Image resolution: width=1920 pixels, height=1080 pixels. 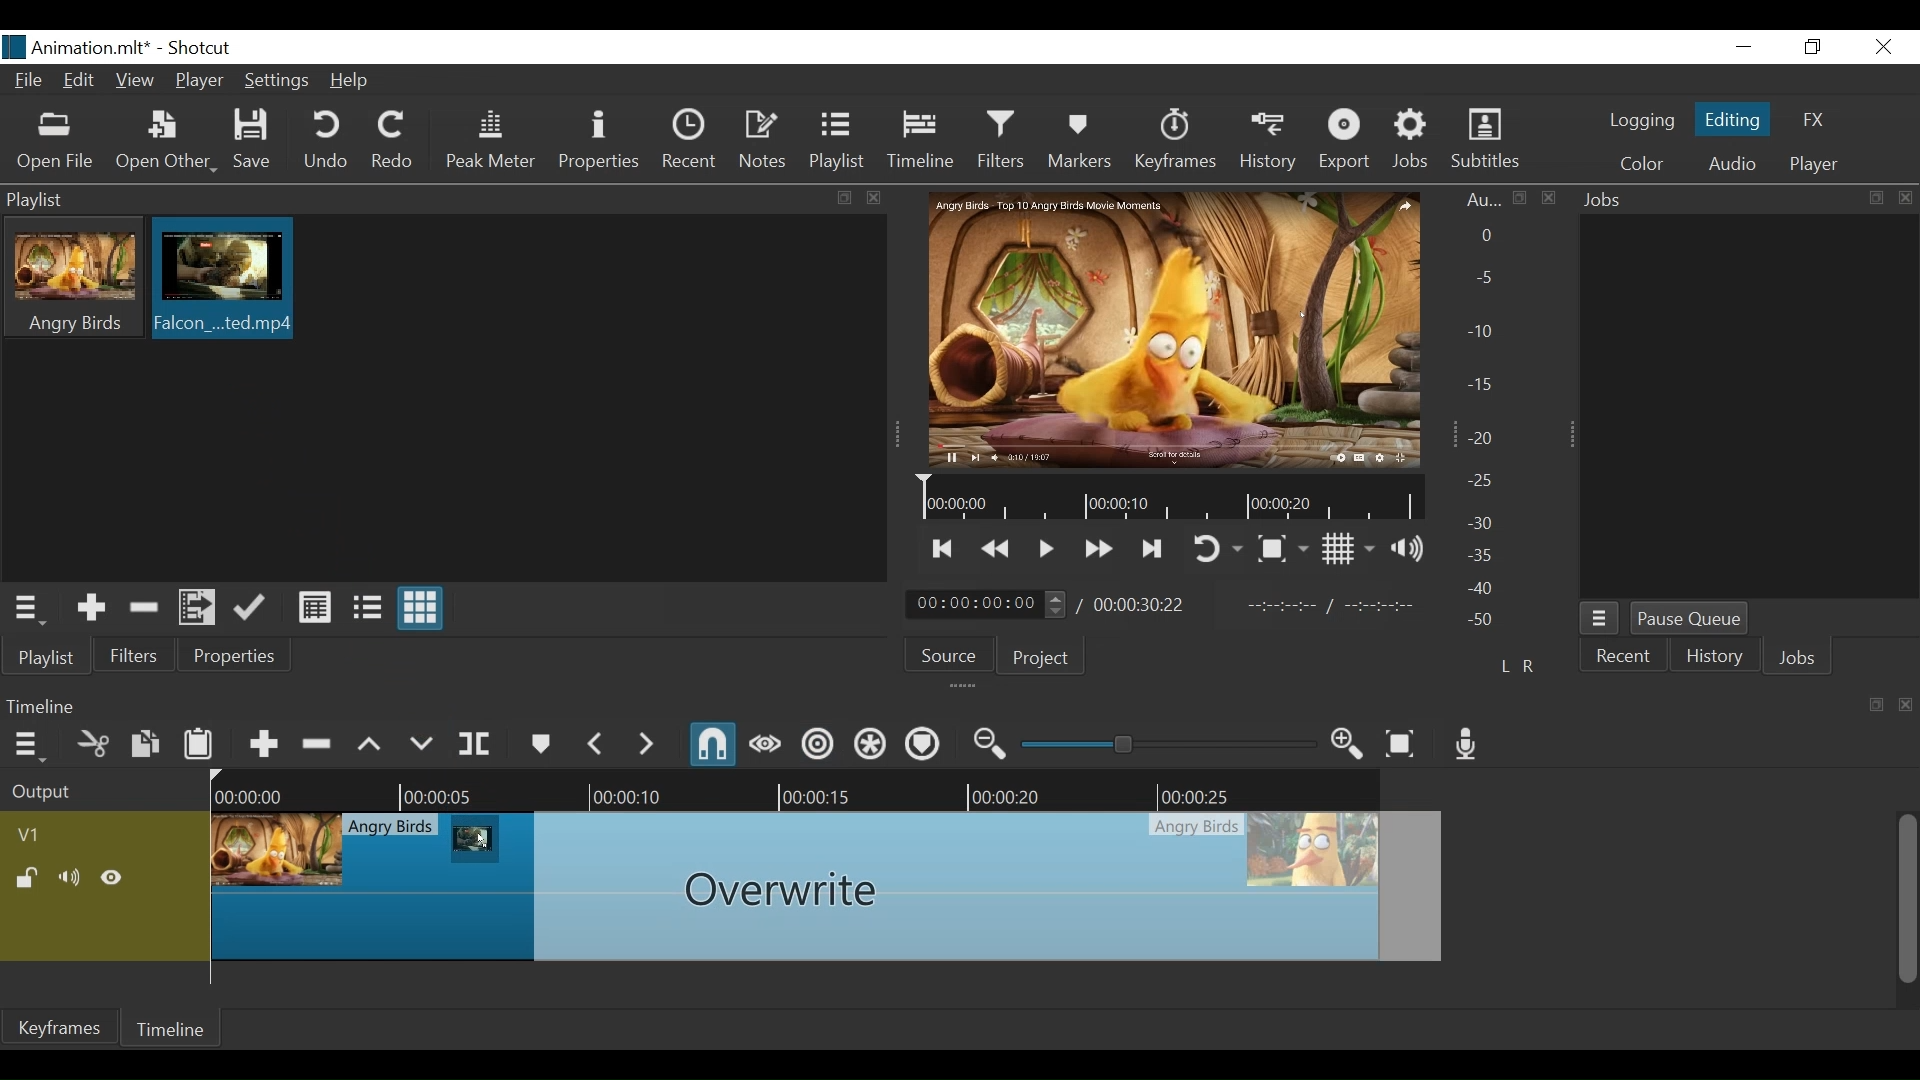 What do you see at coordinates (254, 140) in the screenshot?
I see `Save` at bounding box center [254, 140].